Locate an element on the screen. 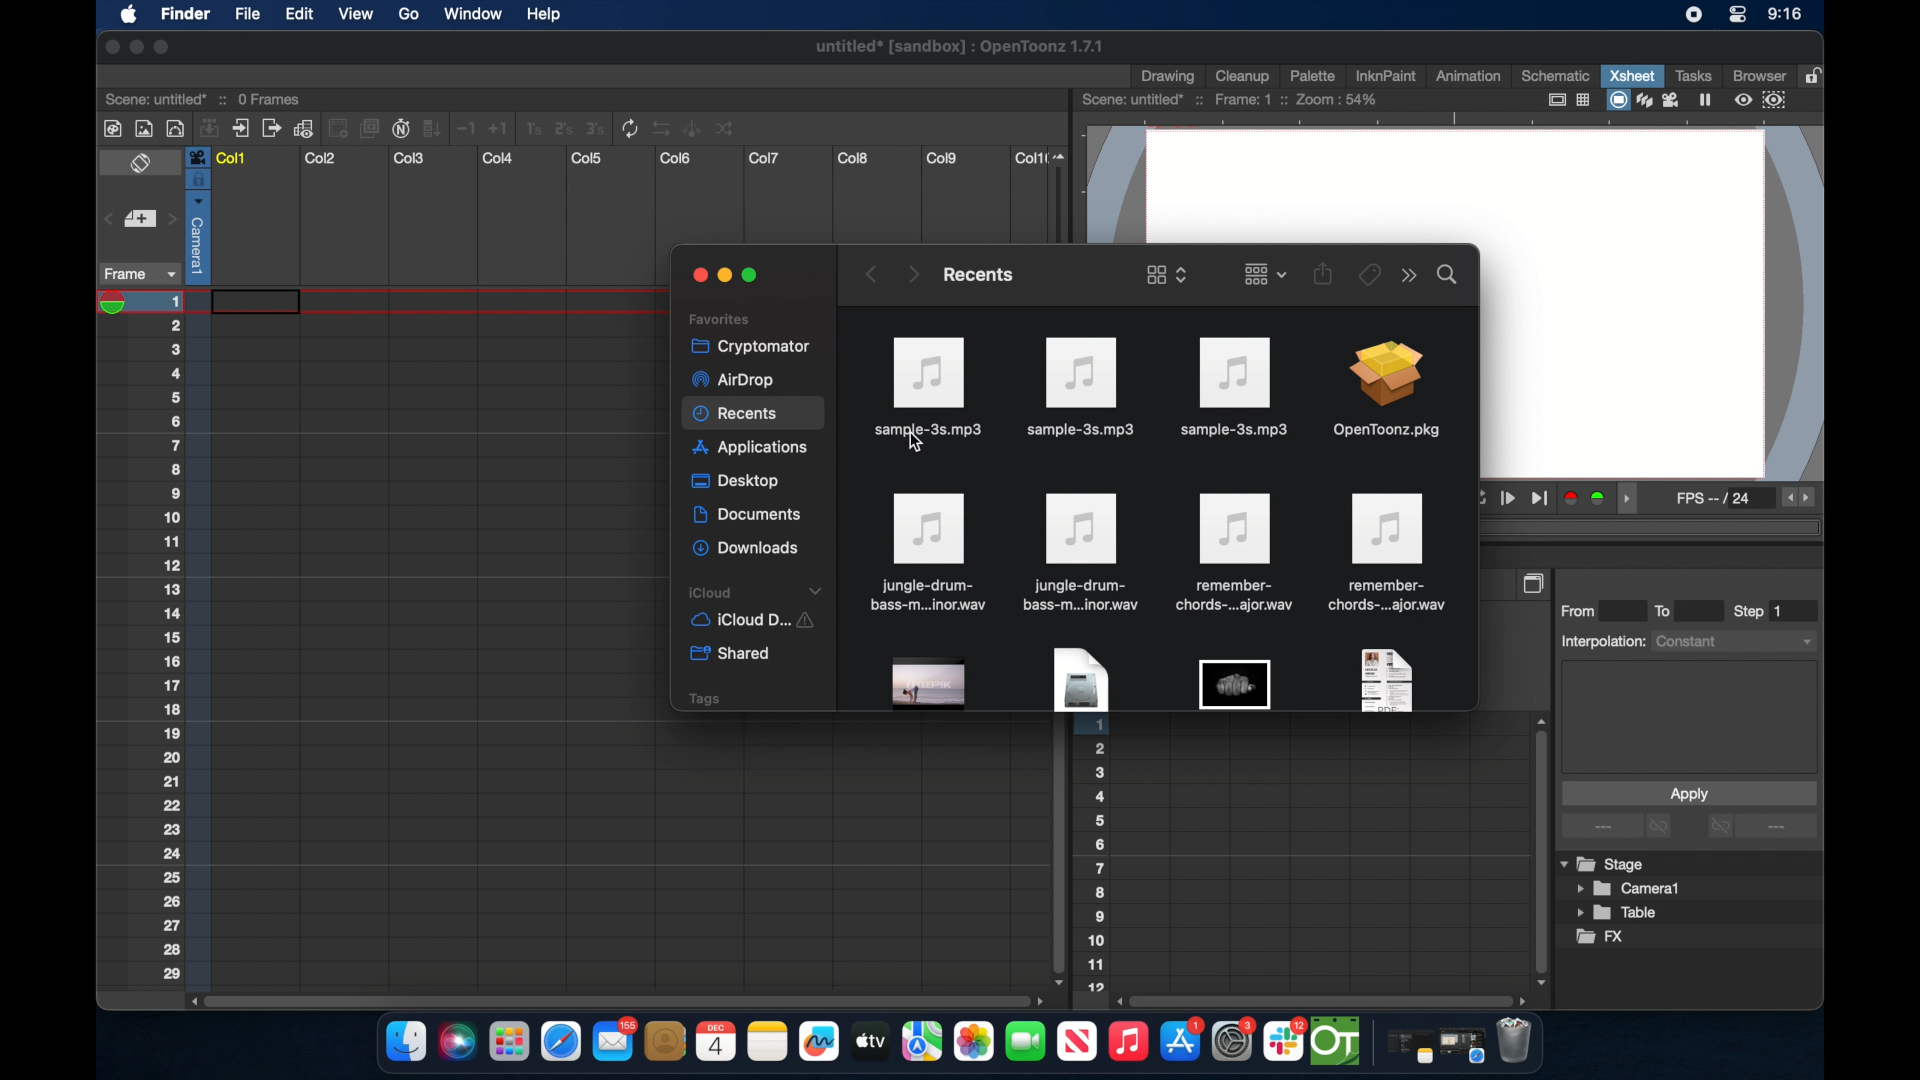  guide options is located at coordinates (1567, 100).